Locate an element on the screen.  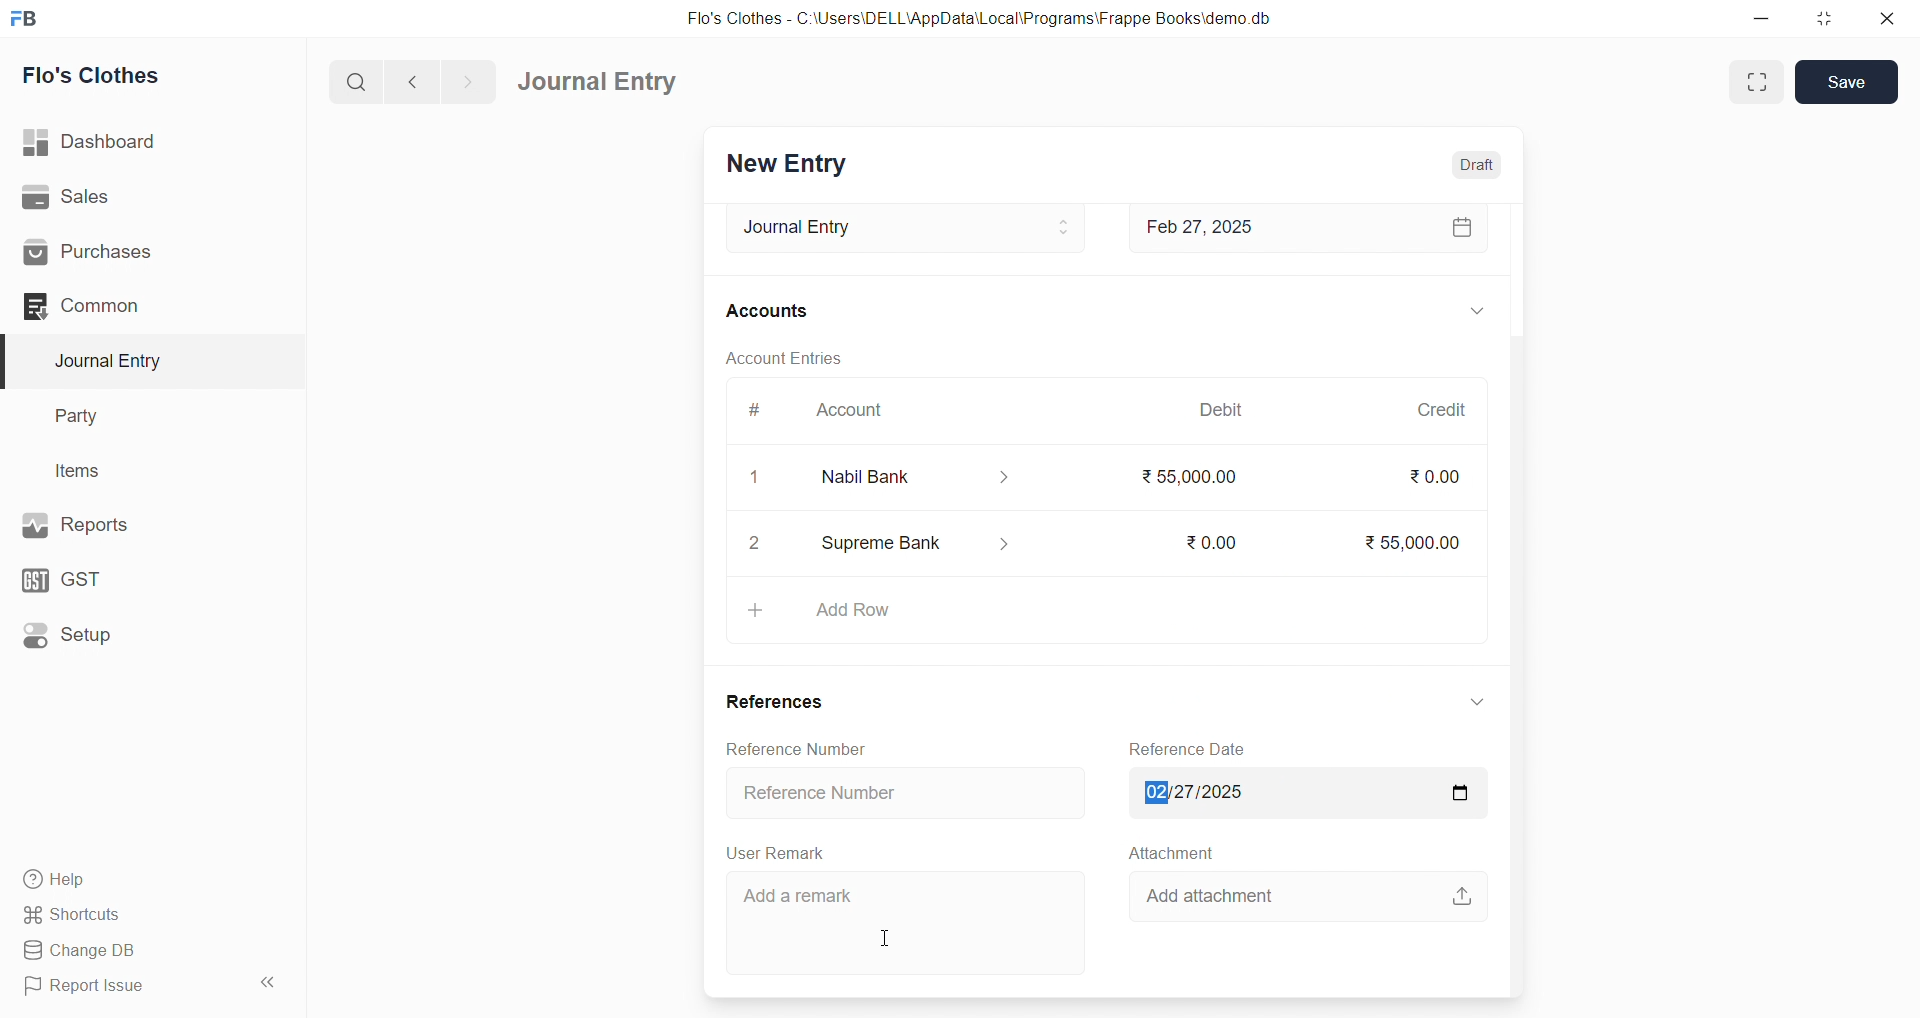
EXPAND/COLLAPSE is located at coordinates (1475, 314).